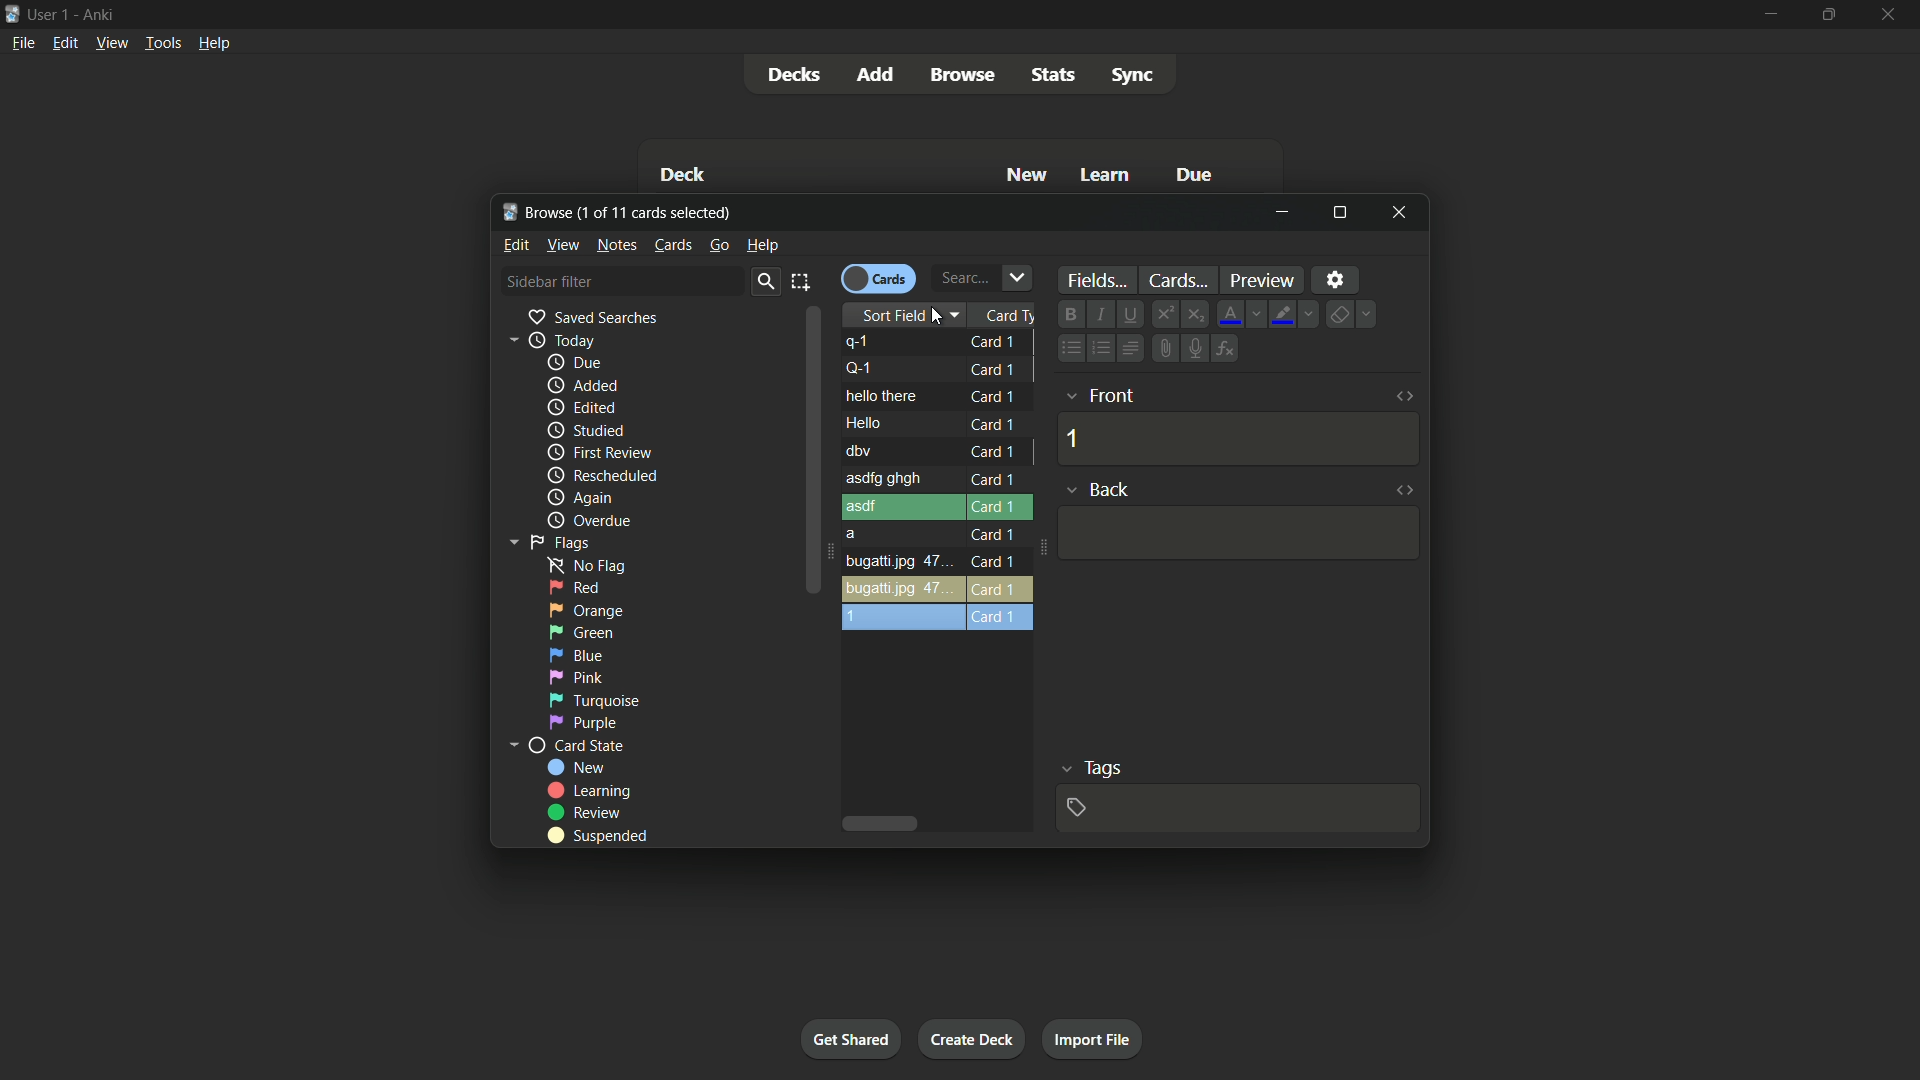 Image resolution: width=1920 pixels, height=1080 pixels. What do you see at coordinates (1225, 349) in the screenshot?
I see `equations` at bounding box center [1225, 349].